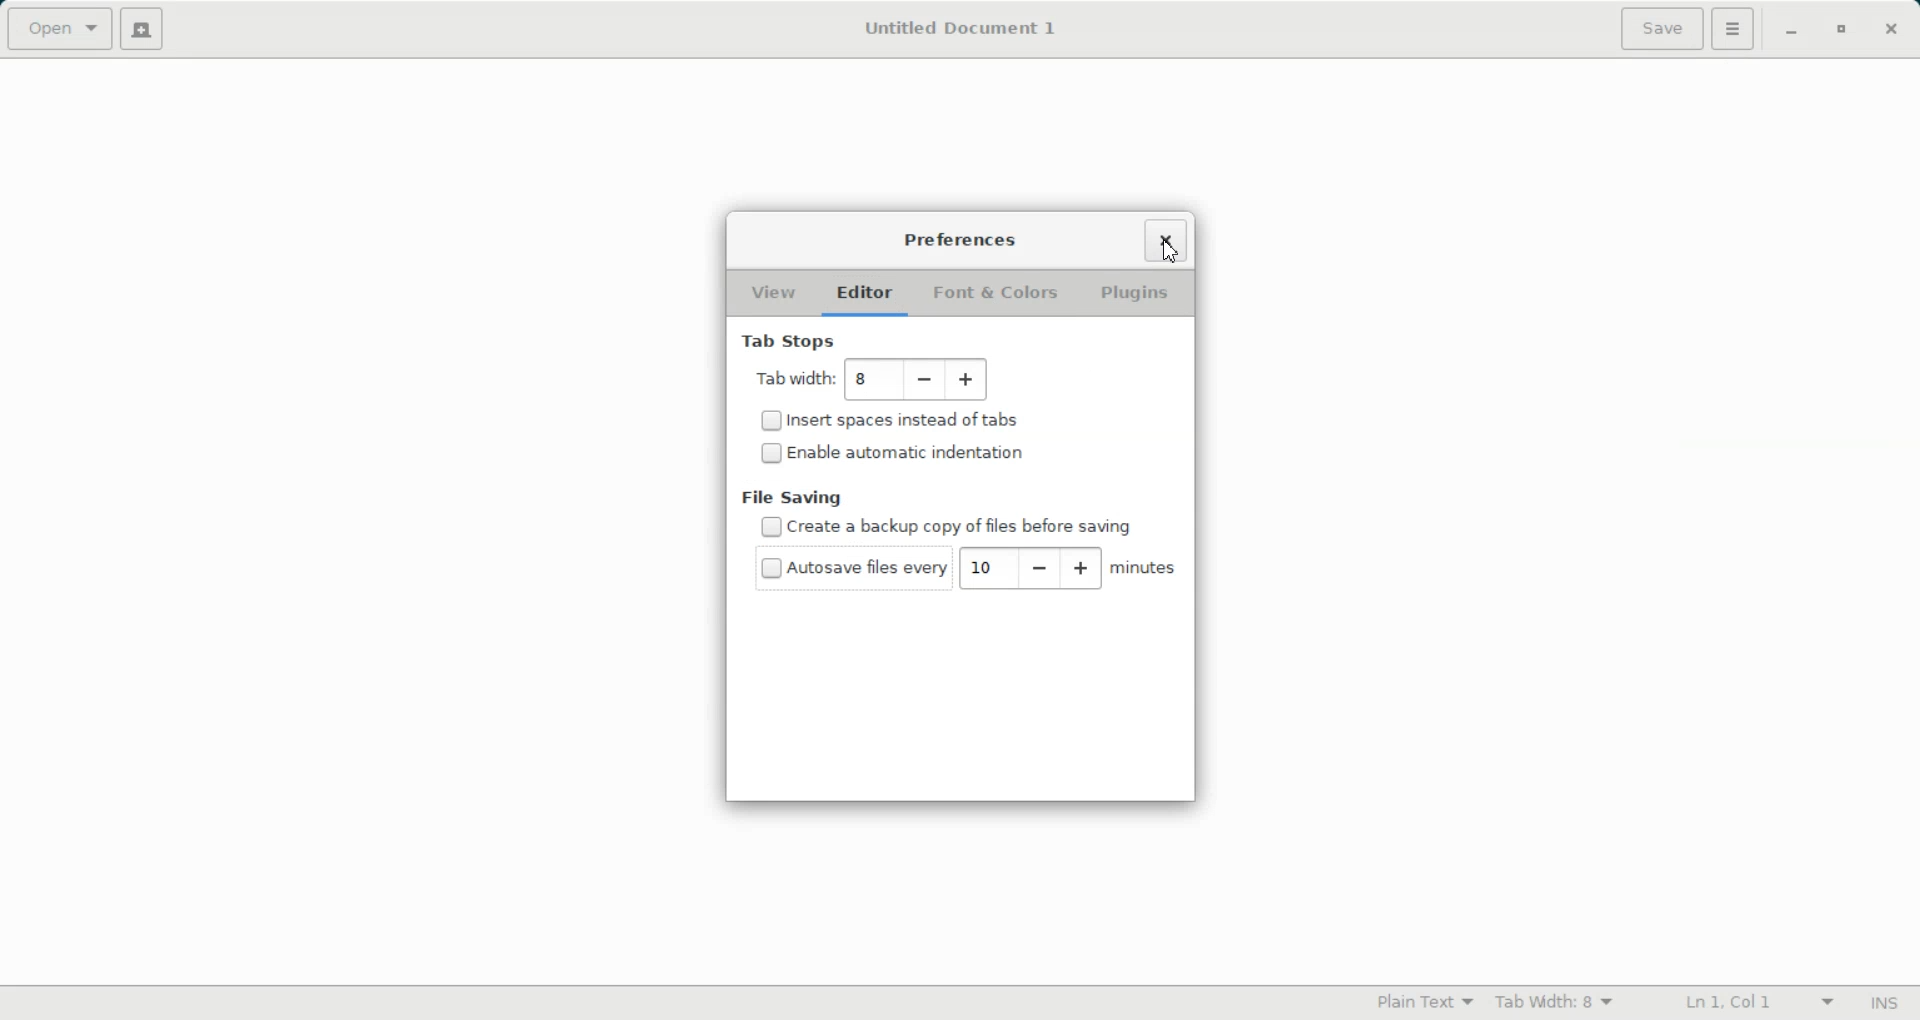 The height and width of the screenshot is (1020, 1920). What do you see at coordinates (960, 241) in the screenshot?
I see `Preferences` at bounding box center [960, 241].